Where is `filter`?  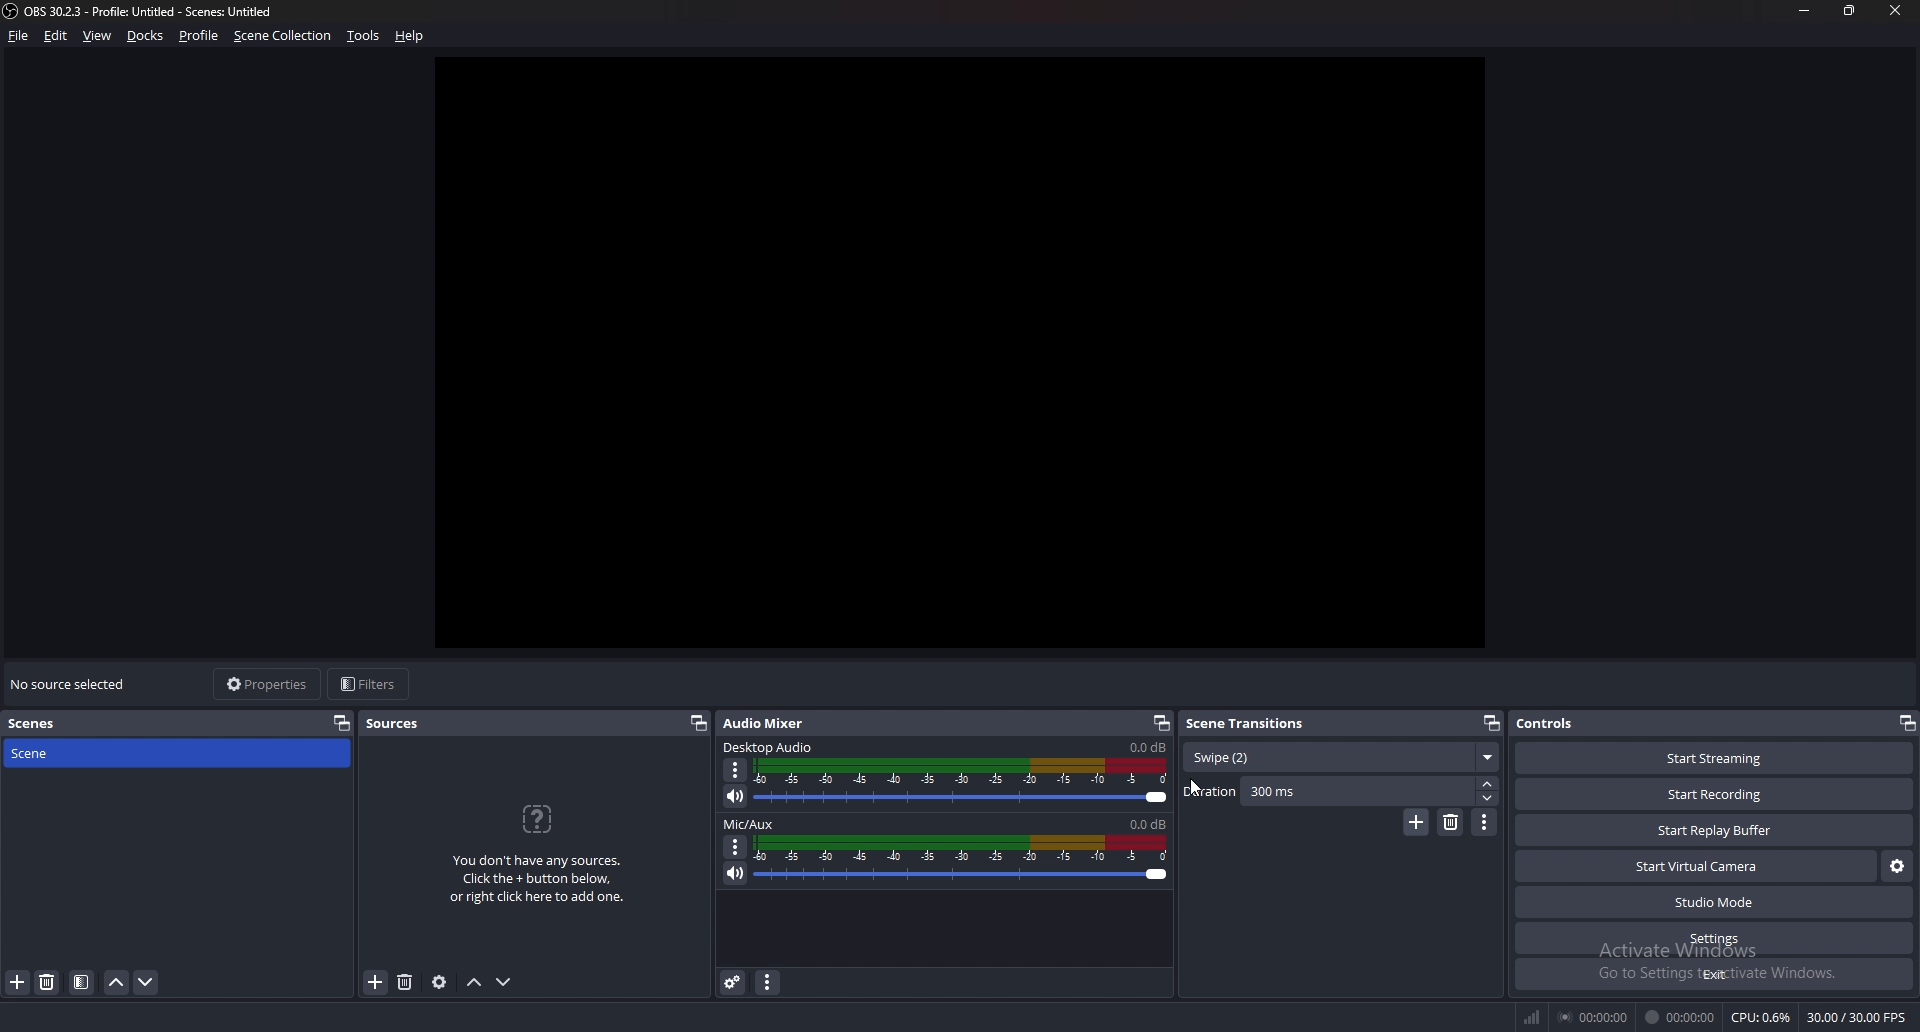
filter is located at coordinates (81, 983).